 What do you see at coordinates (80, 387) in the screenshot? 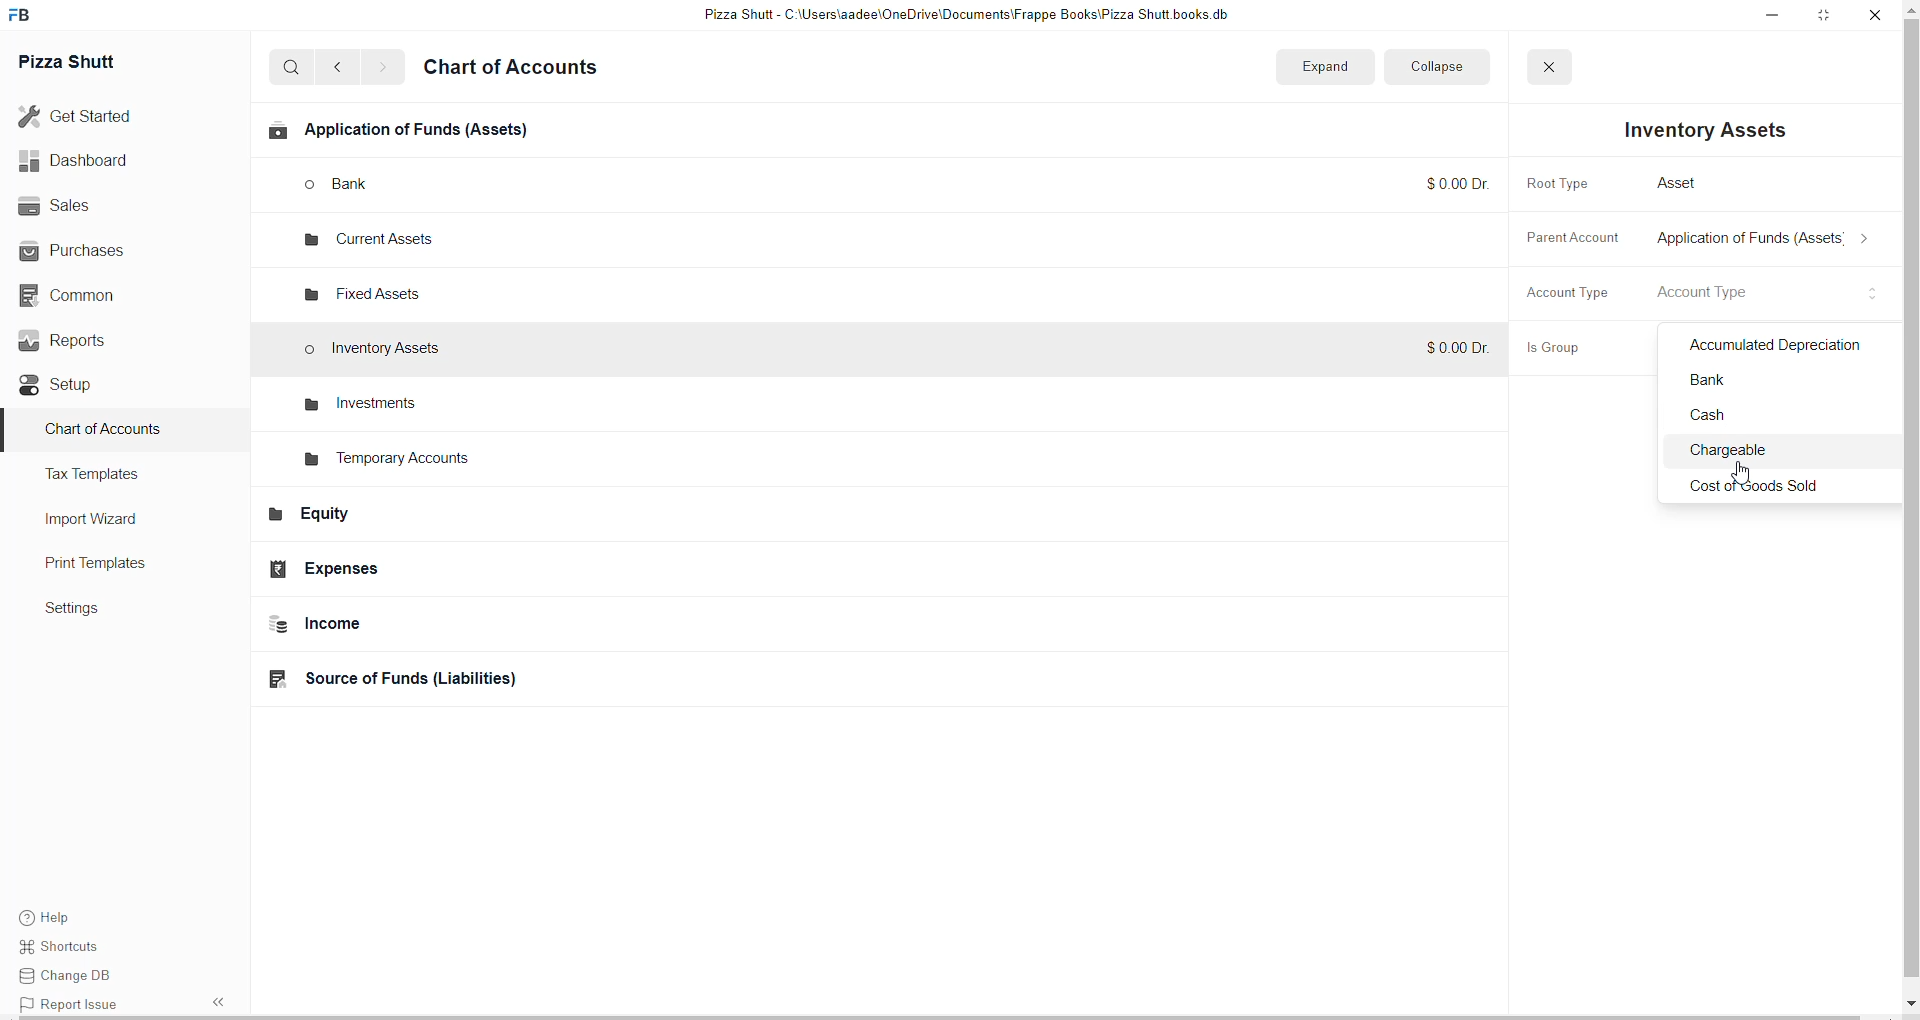
I see `Setup ` at bounding box center [80, 387].